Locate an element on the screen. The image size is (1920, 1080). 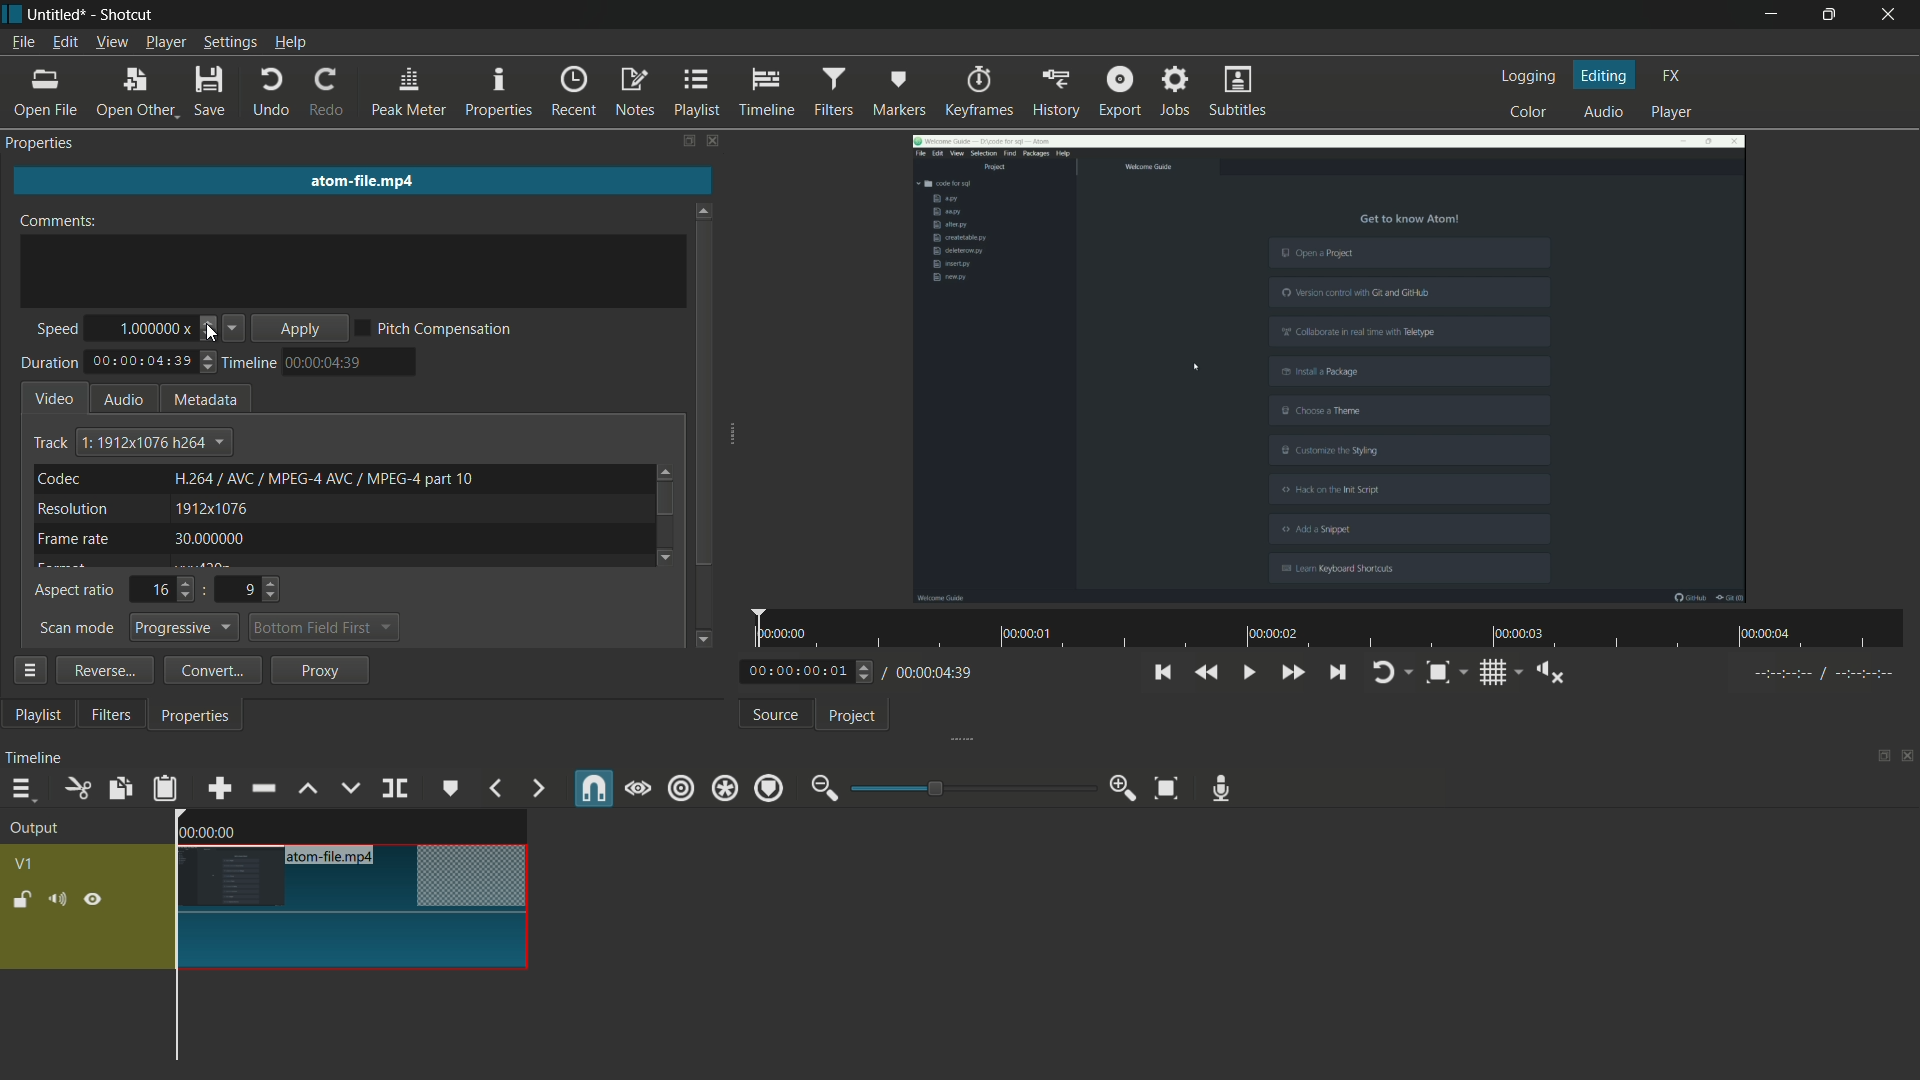
properties is located at coordinates (44, 143).